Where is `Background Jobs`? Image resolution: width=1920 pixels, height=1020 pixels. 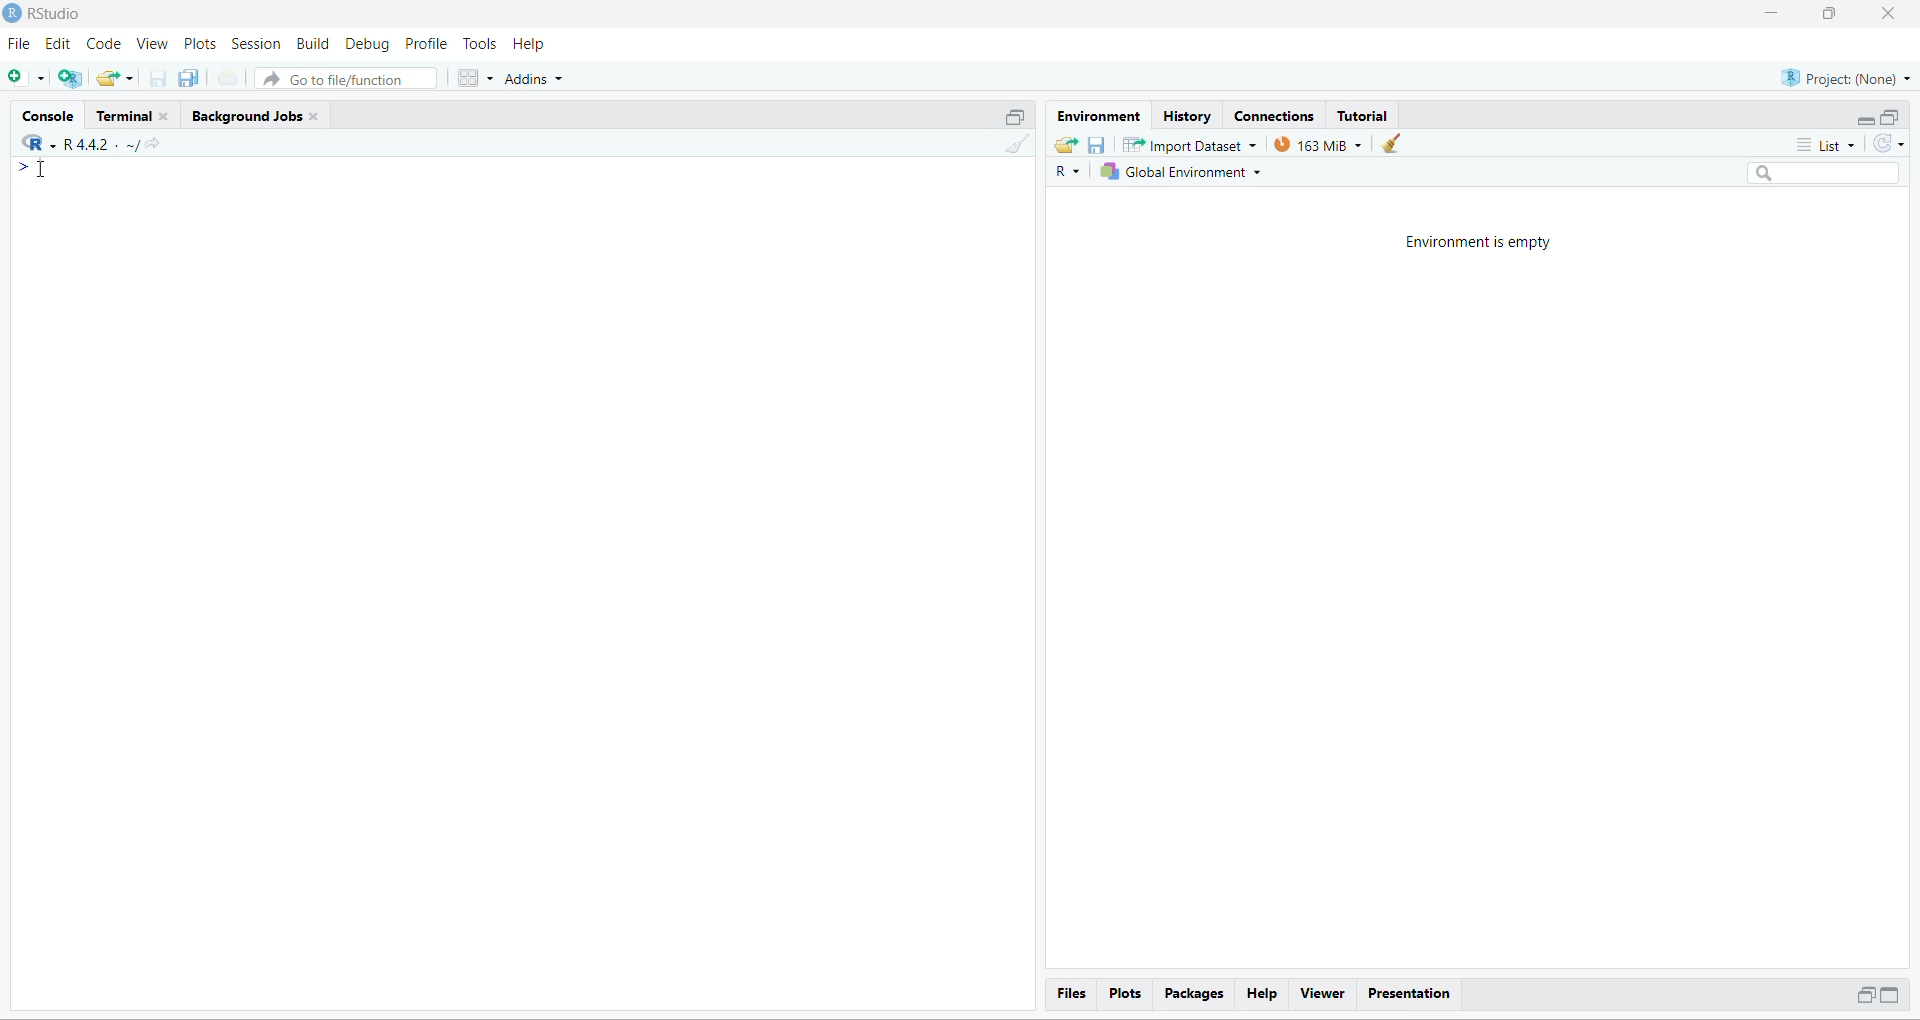 Background Jobs is located at coordinates (260, 114).